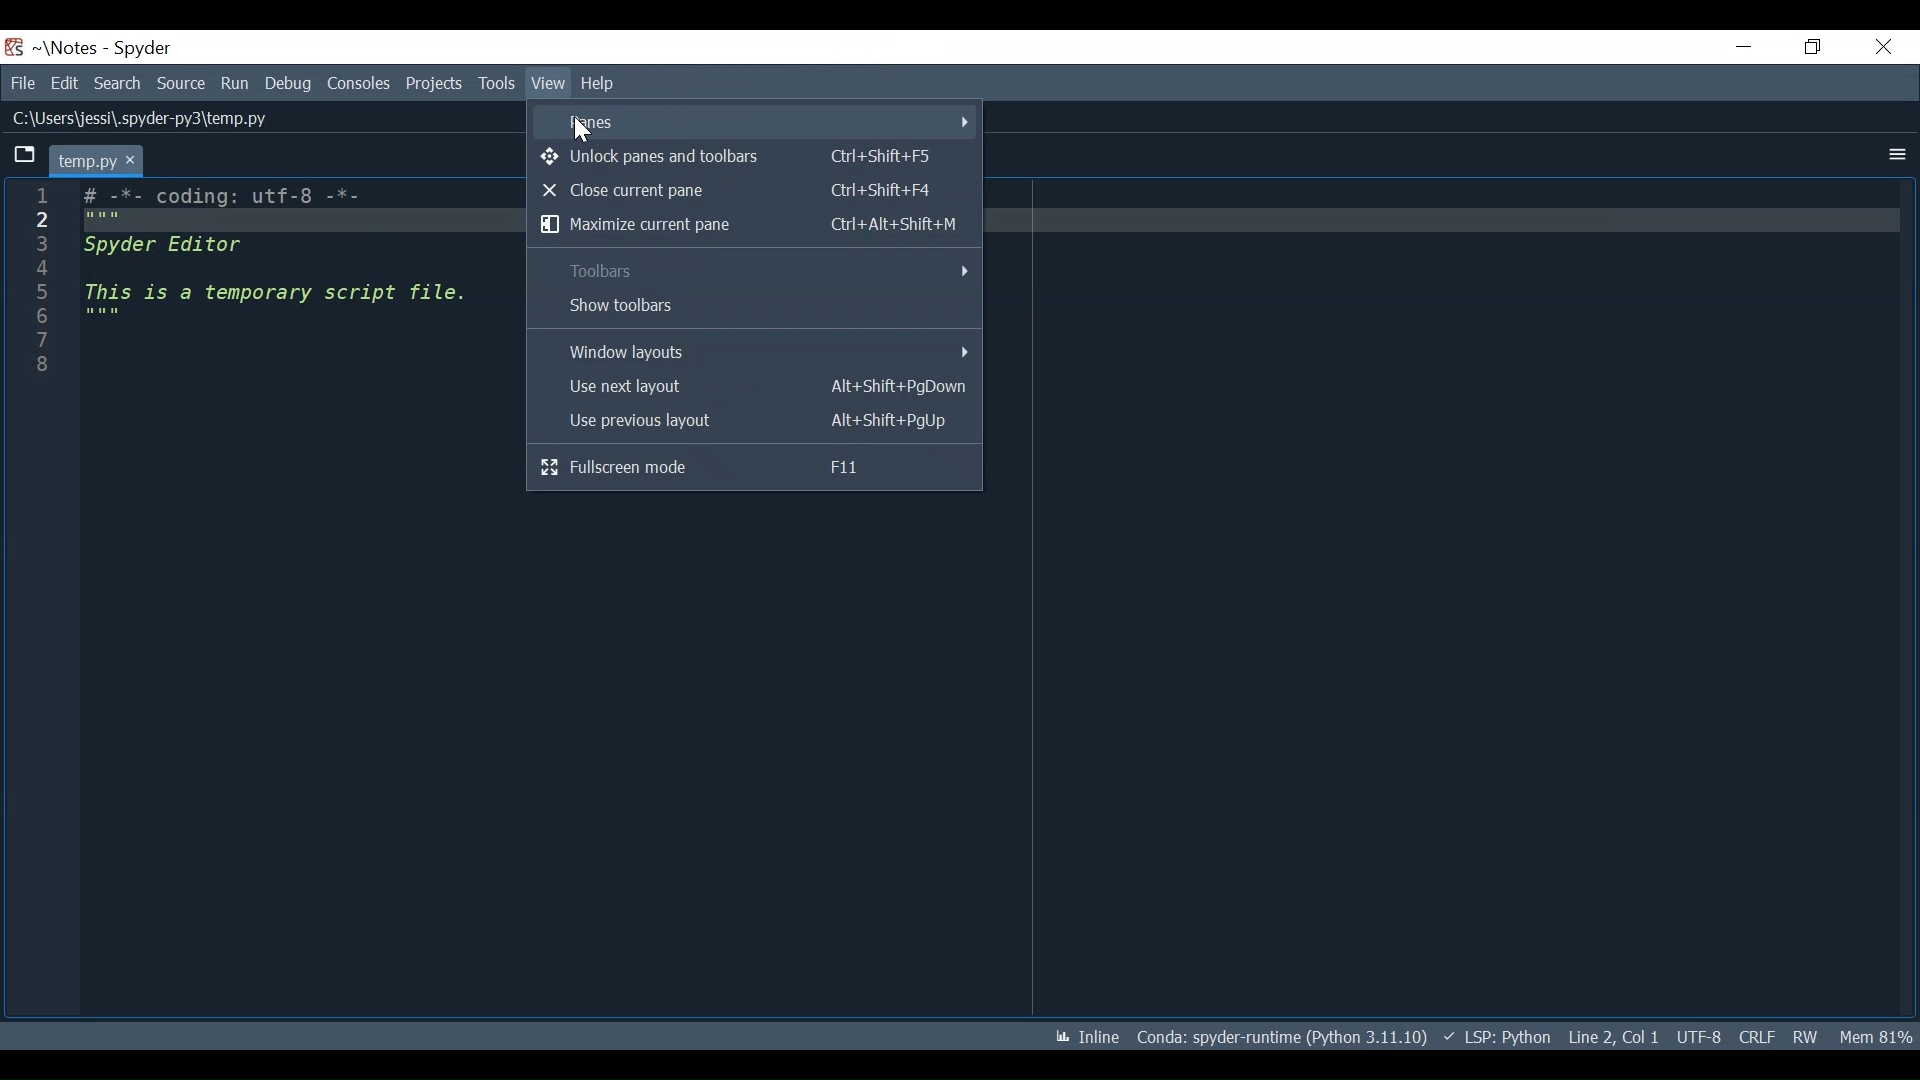 The image size is (1920, 1080). Describe the element at coordinates (46, 282) in the screenshot. I see `1 2 3 4 5 6 7 8` at that location.